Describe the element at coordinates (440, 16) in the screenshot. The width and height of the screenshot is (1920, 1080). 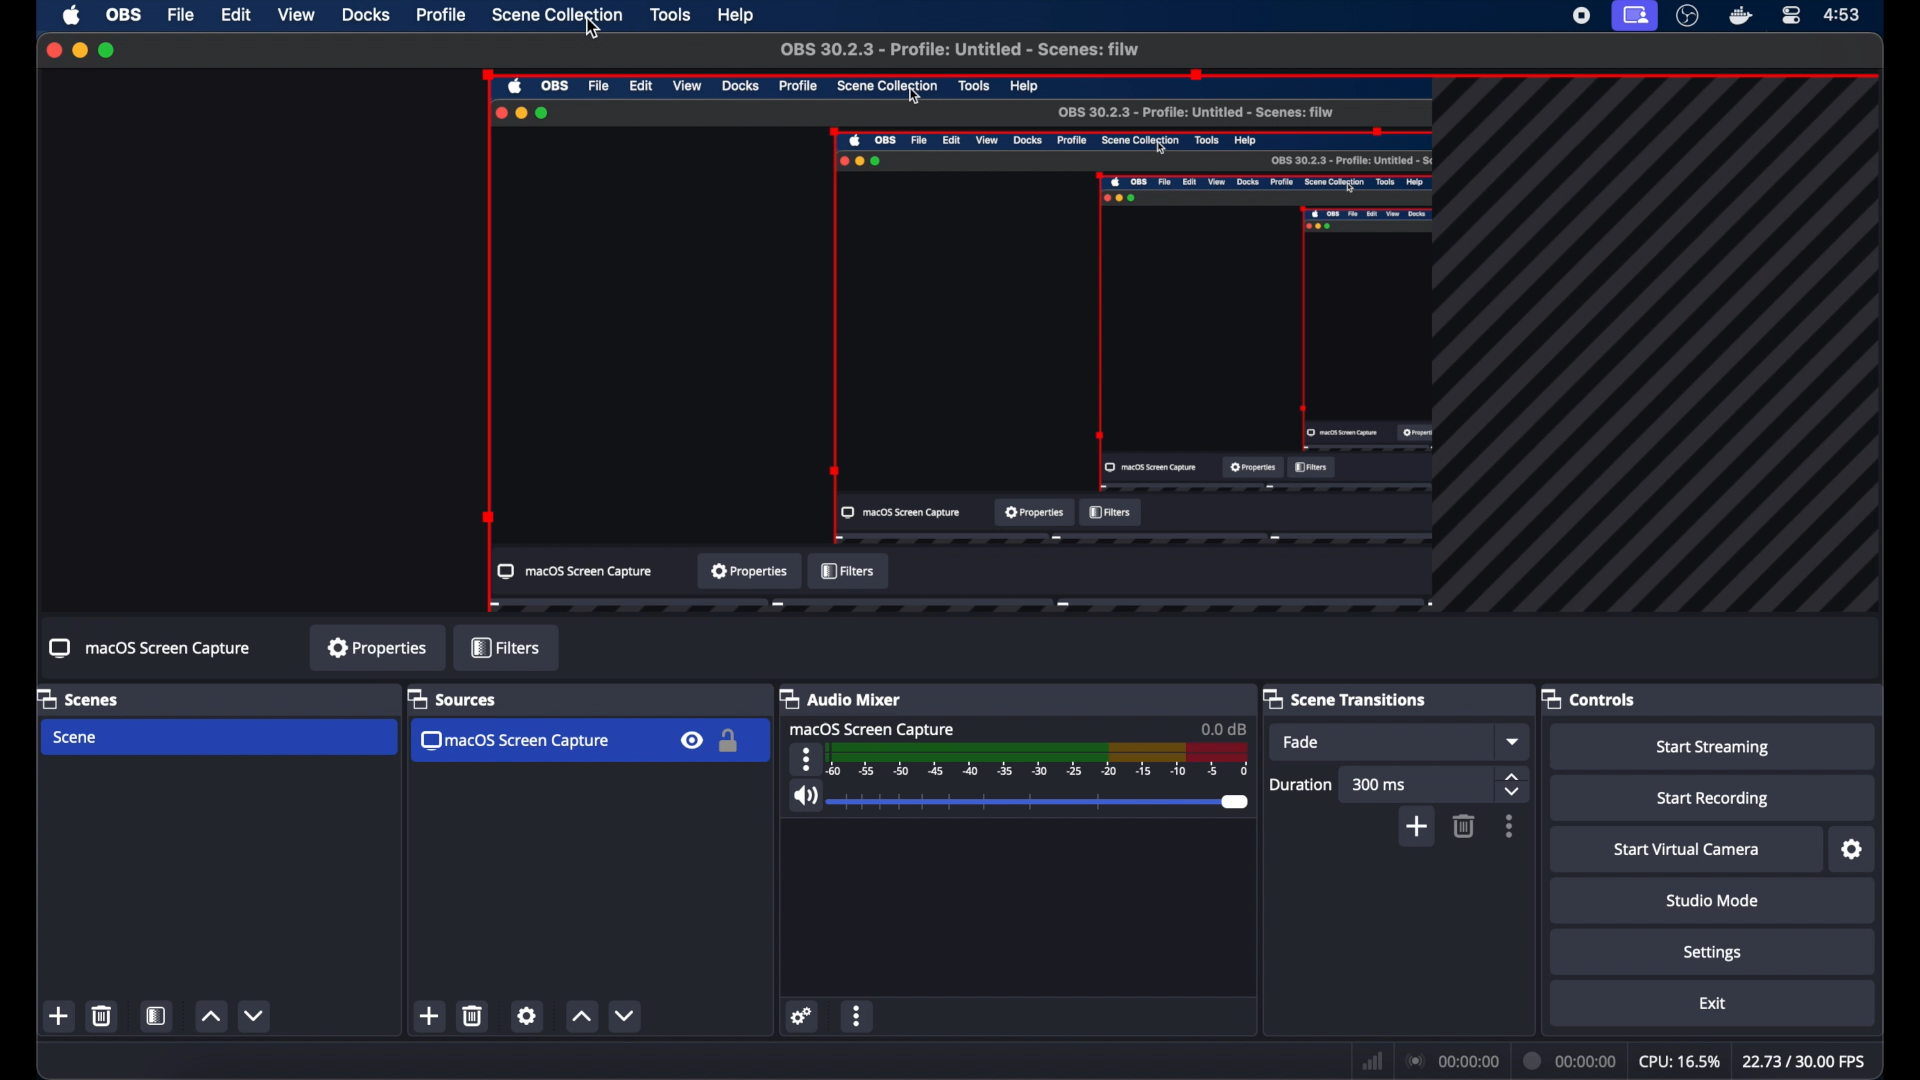
I see `profile` at that location.